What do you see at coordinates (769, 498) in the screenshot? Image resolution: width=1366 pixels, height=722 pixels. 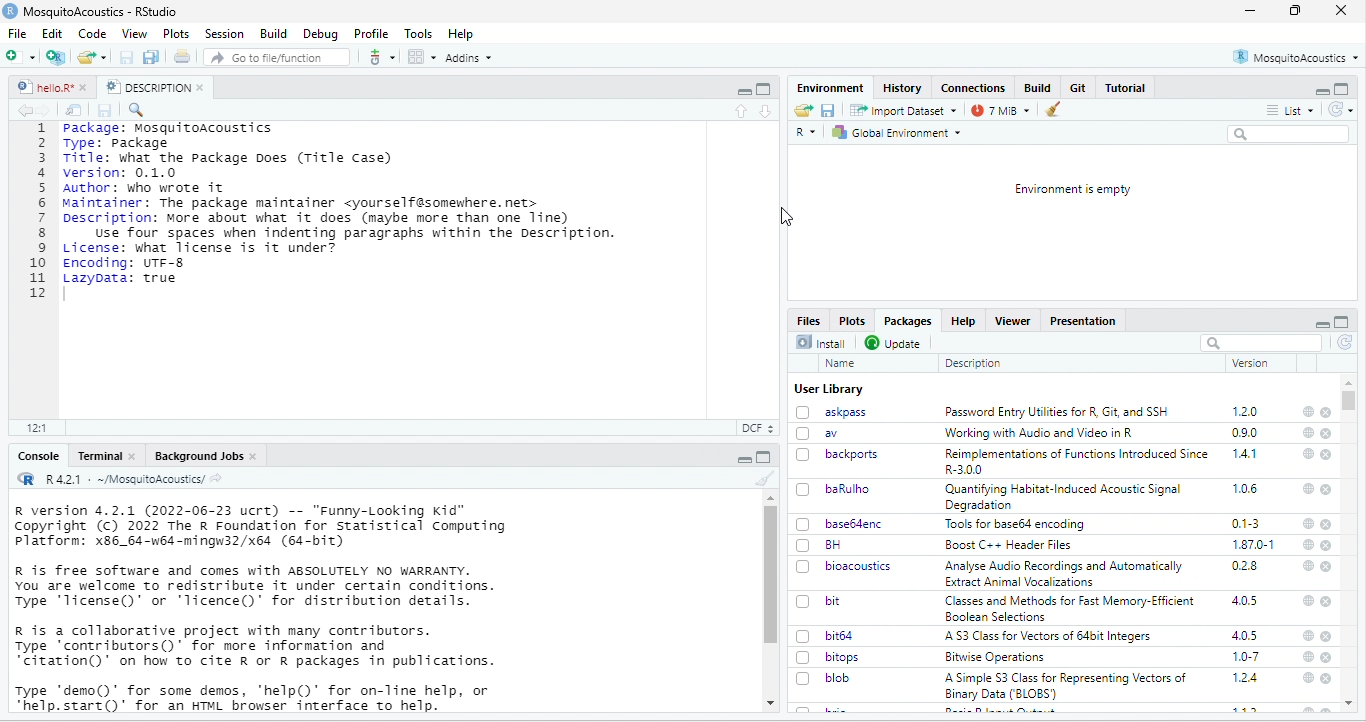 I see `scroll up` at bounding box center [769, 498].